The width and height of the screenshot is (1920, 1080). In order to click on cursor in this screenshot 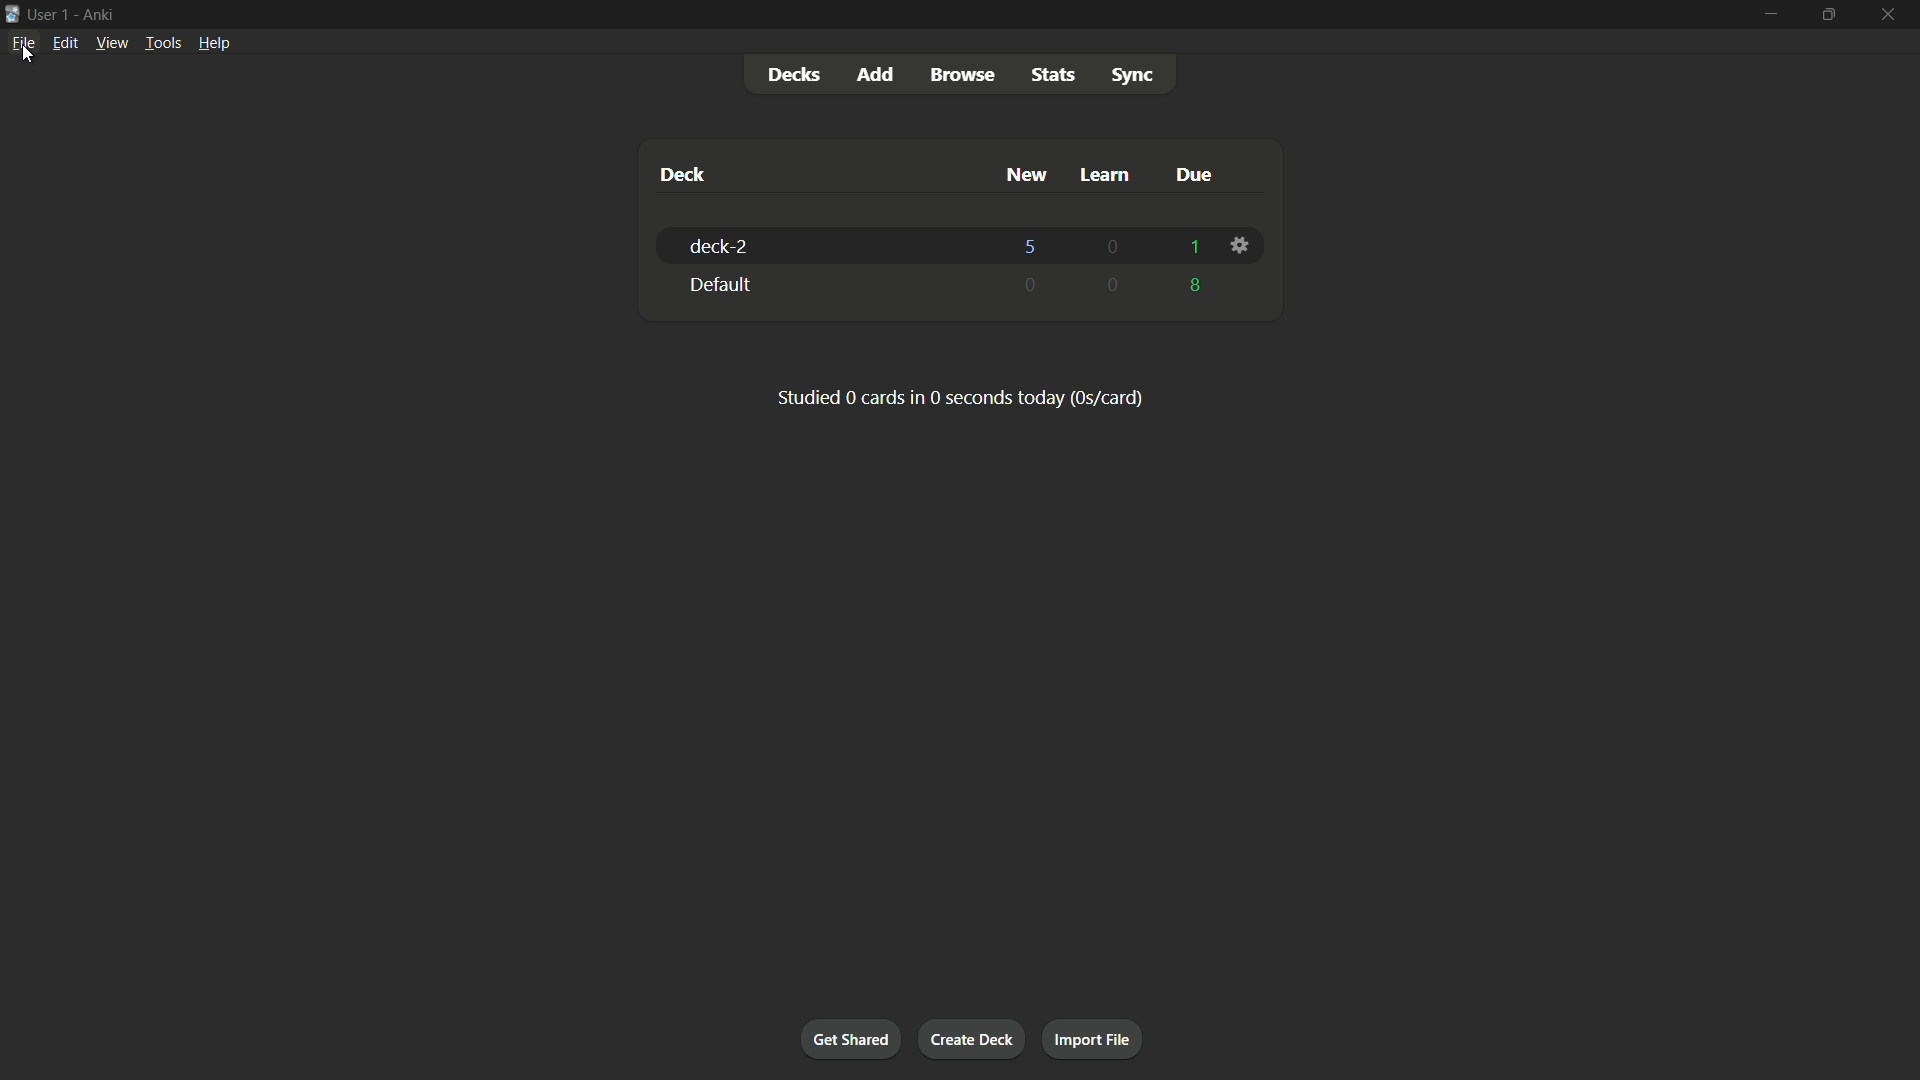, I will do `click(31, 54)`.